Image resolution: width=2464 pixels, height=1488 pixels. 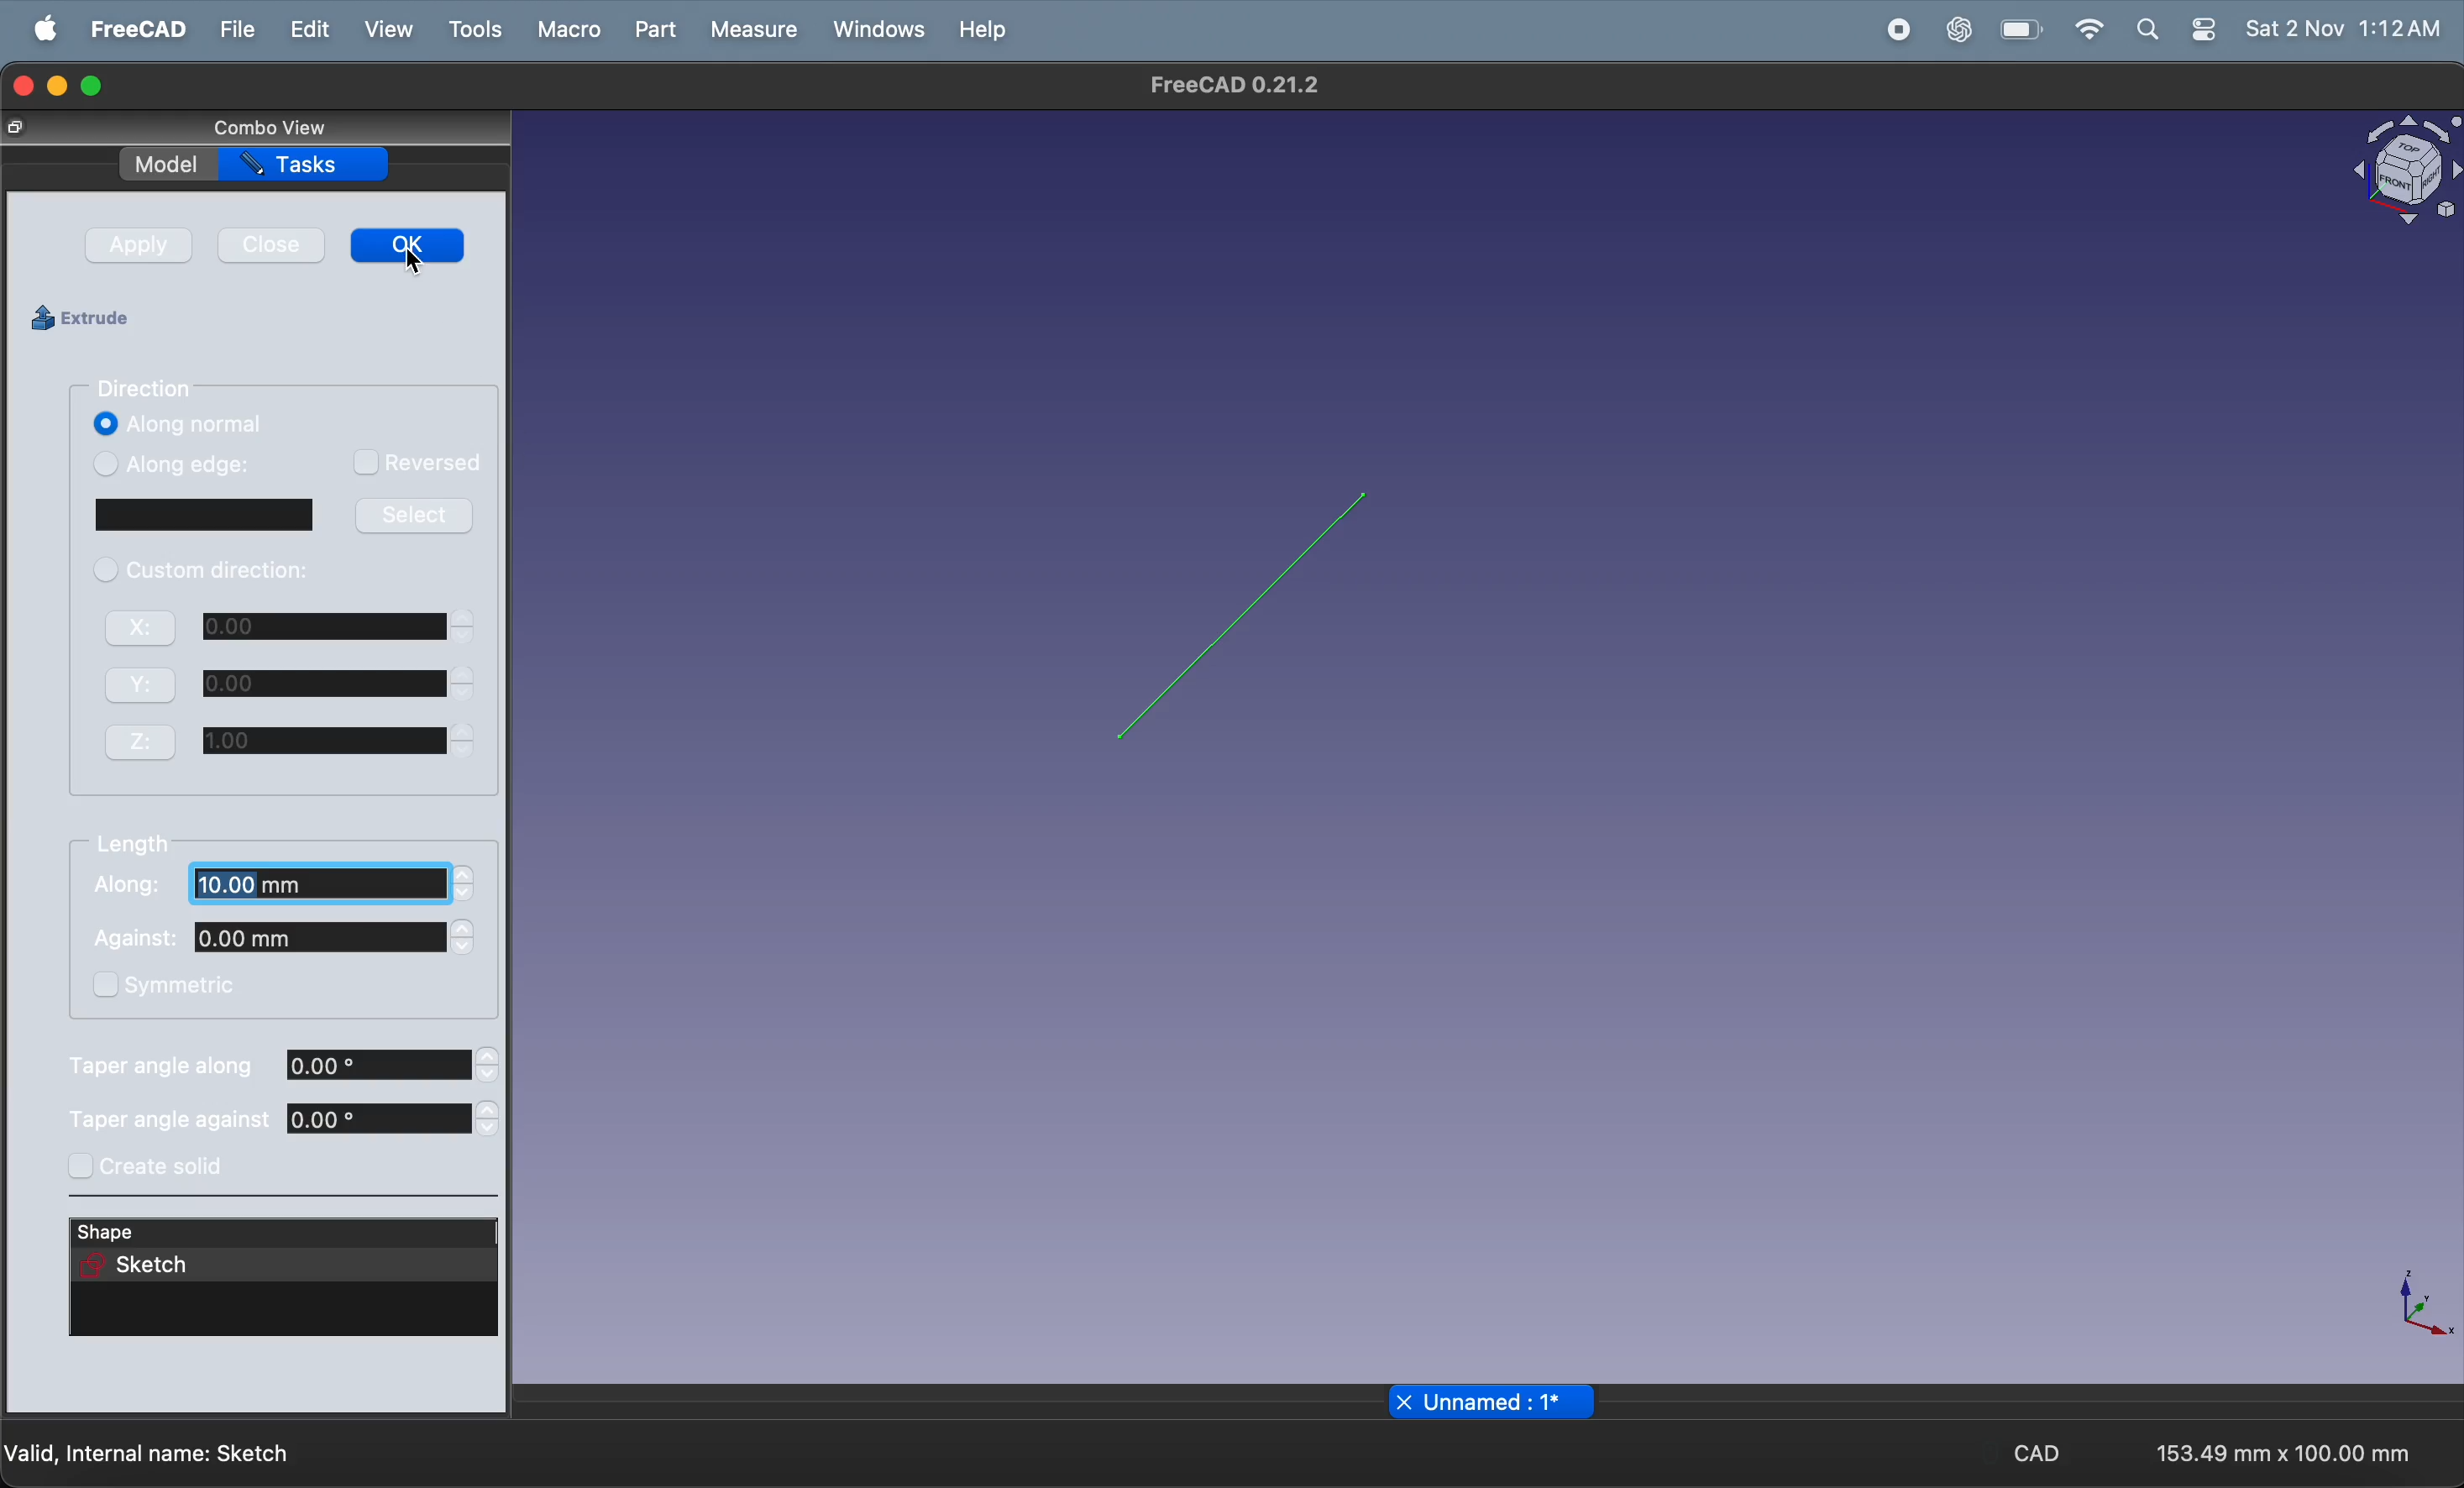 I want to click on Sat 2 Nov 1:11AM, so click(x=2344, y=29).